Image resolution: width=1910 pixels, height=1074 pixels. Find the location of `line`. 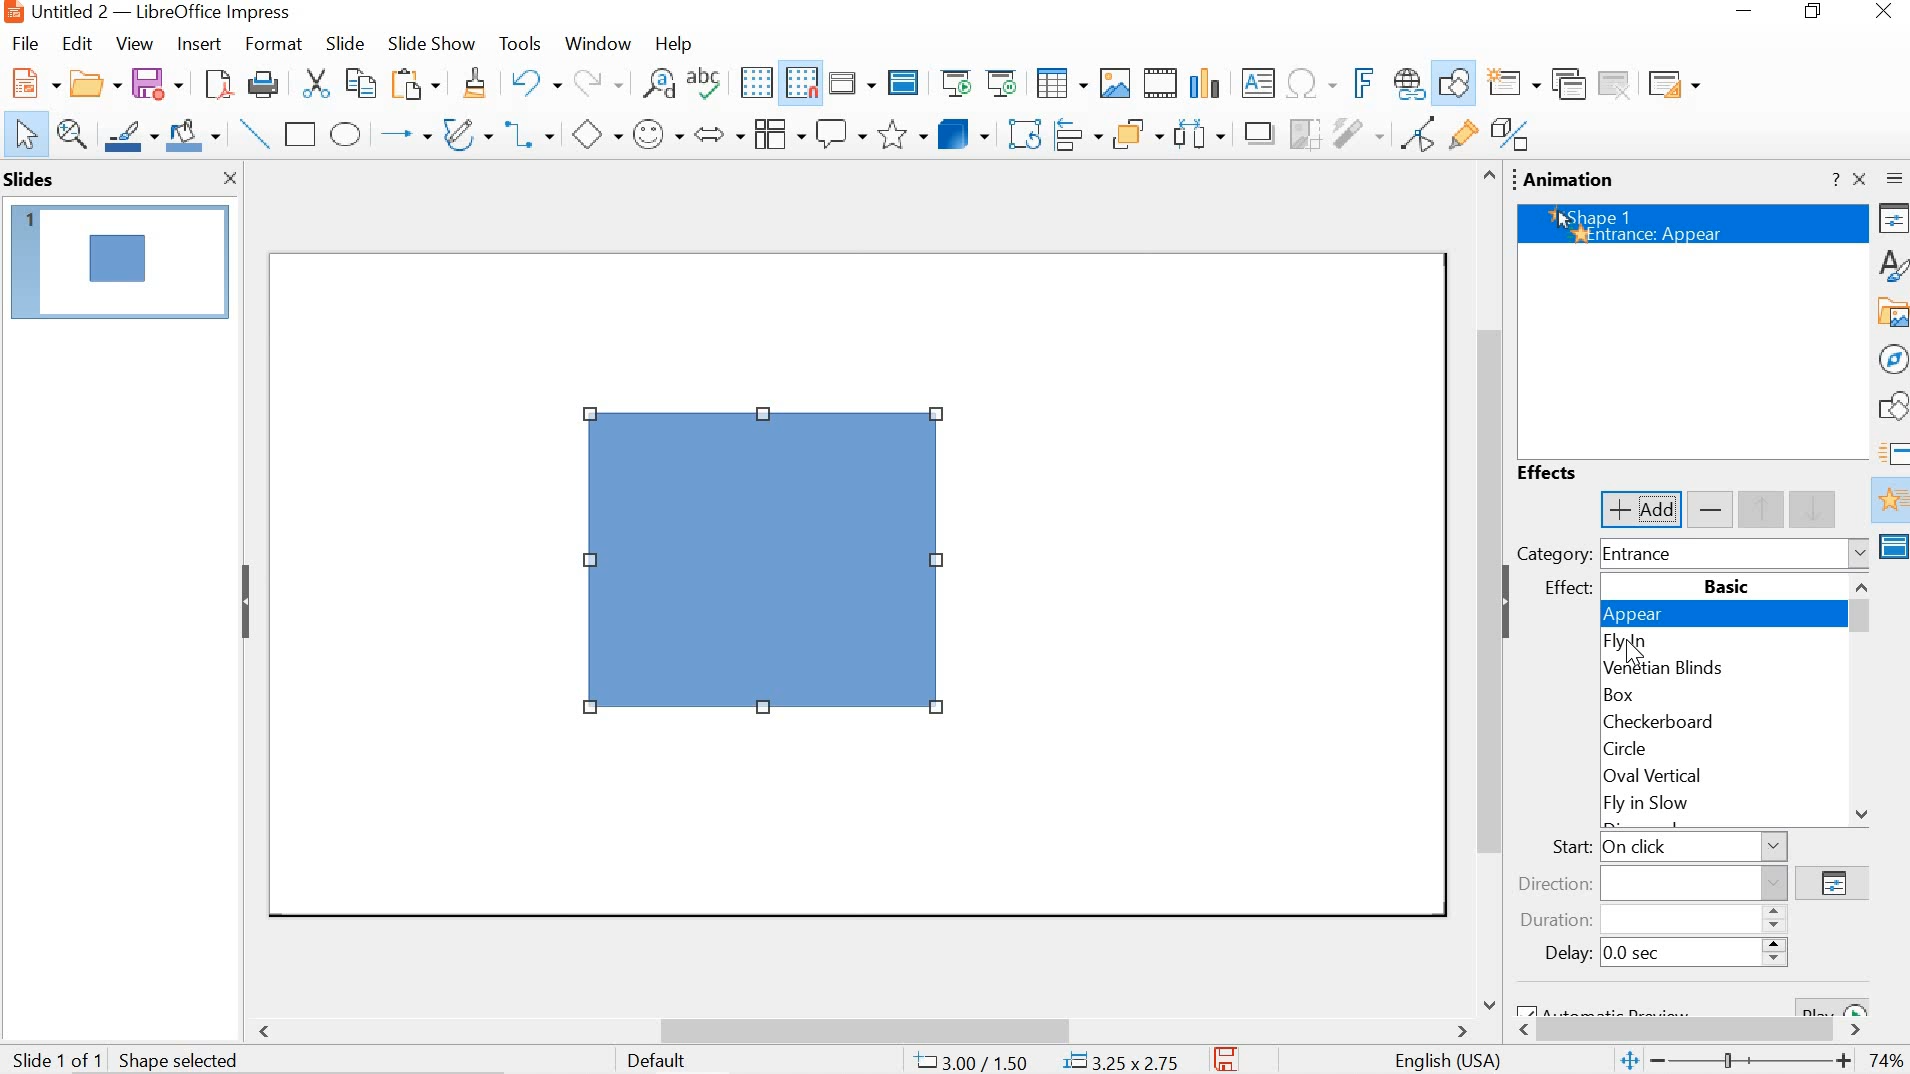

line is located at coordinates (252, 133).